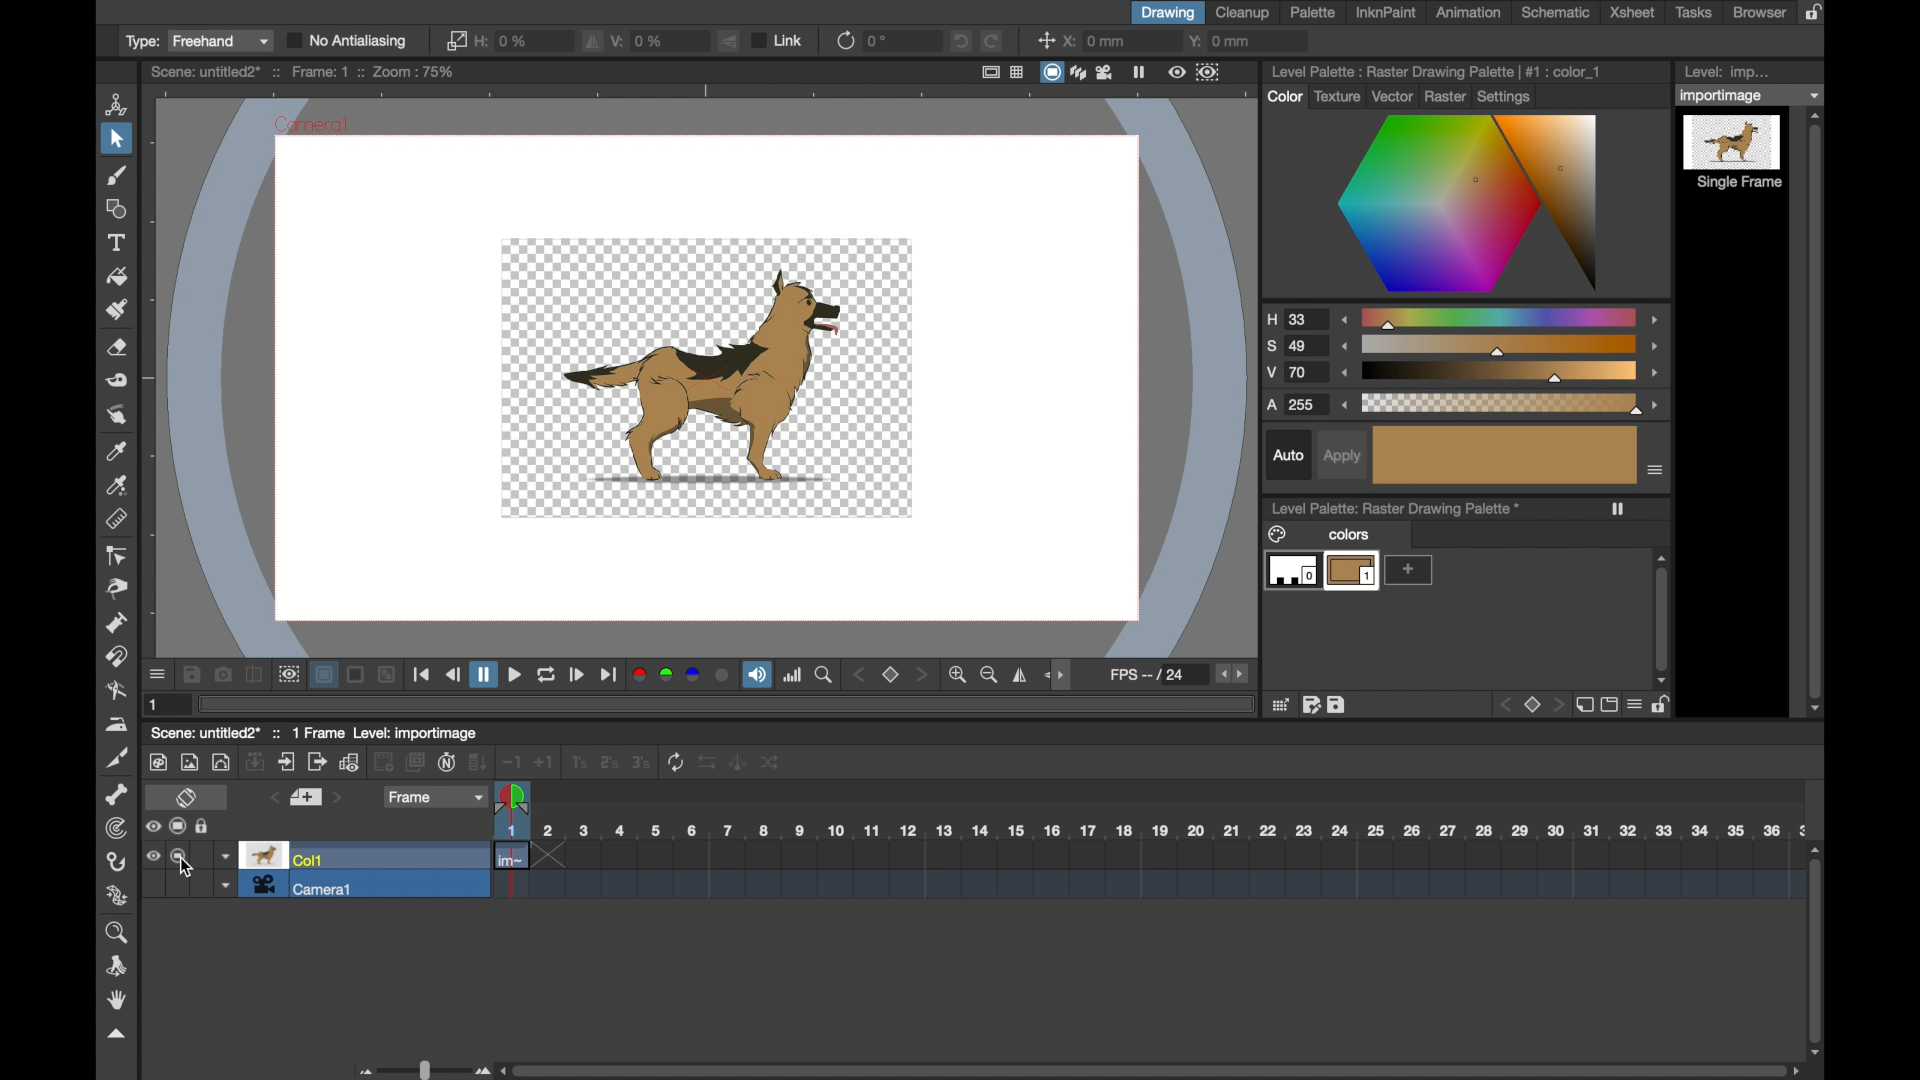 The height and width of the screenshot is (1080, 1920). I want to click on +1, so click(545, 762).